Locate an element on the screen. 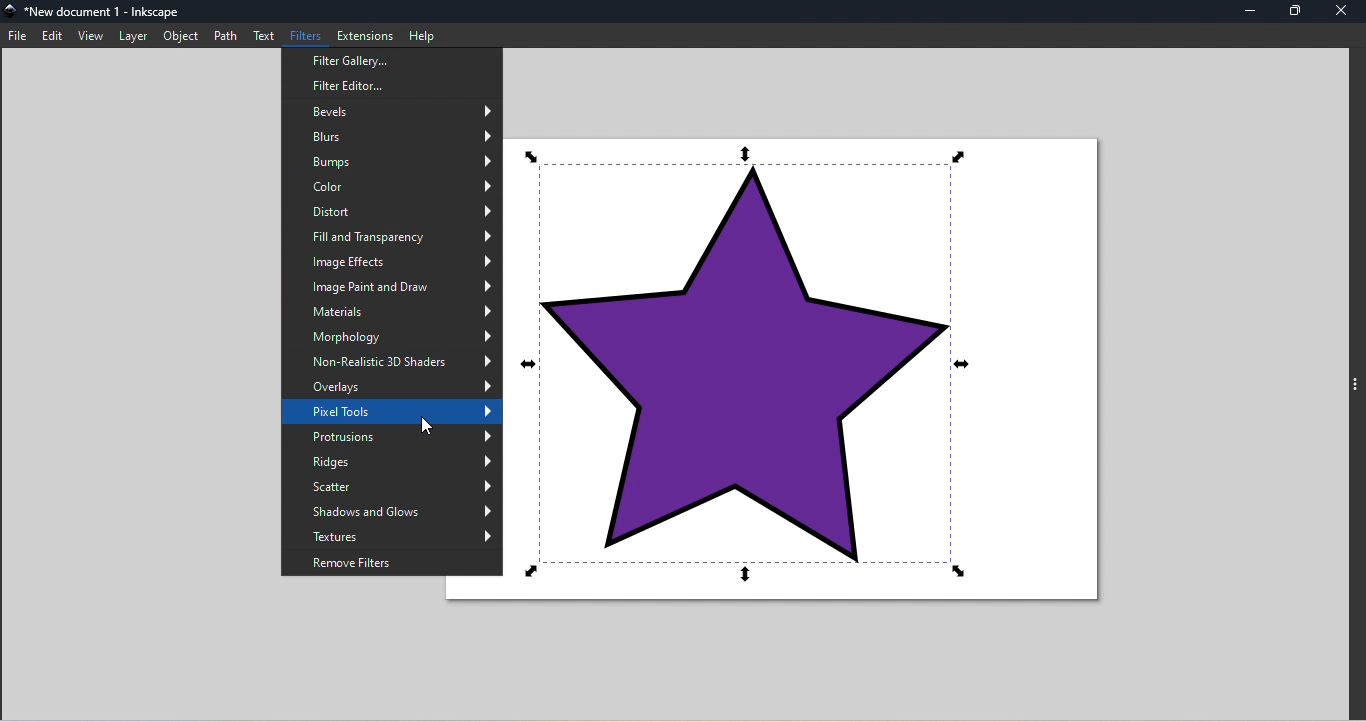 The height and width of the screenshot is (722, 1366). Mterials is located at coordinates (389, 311).